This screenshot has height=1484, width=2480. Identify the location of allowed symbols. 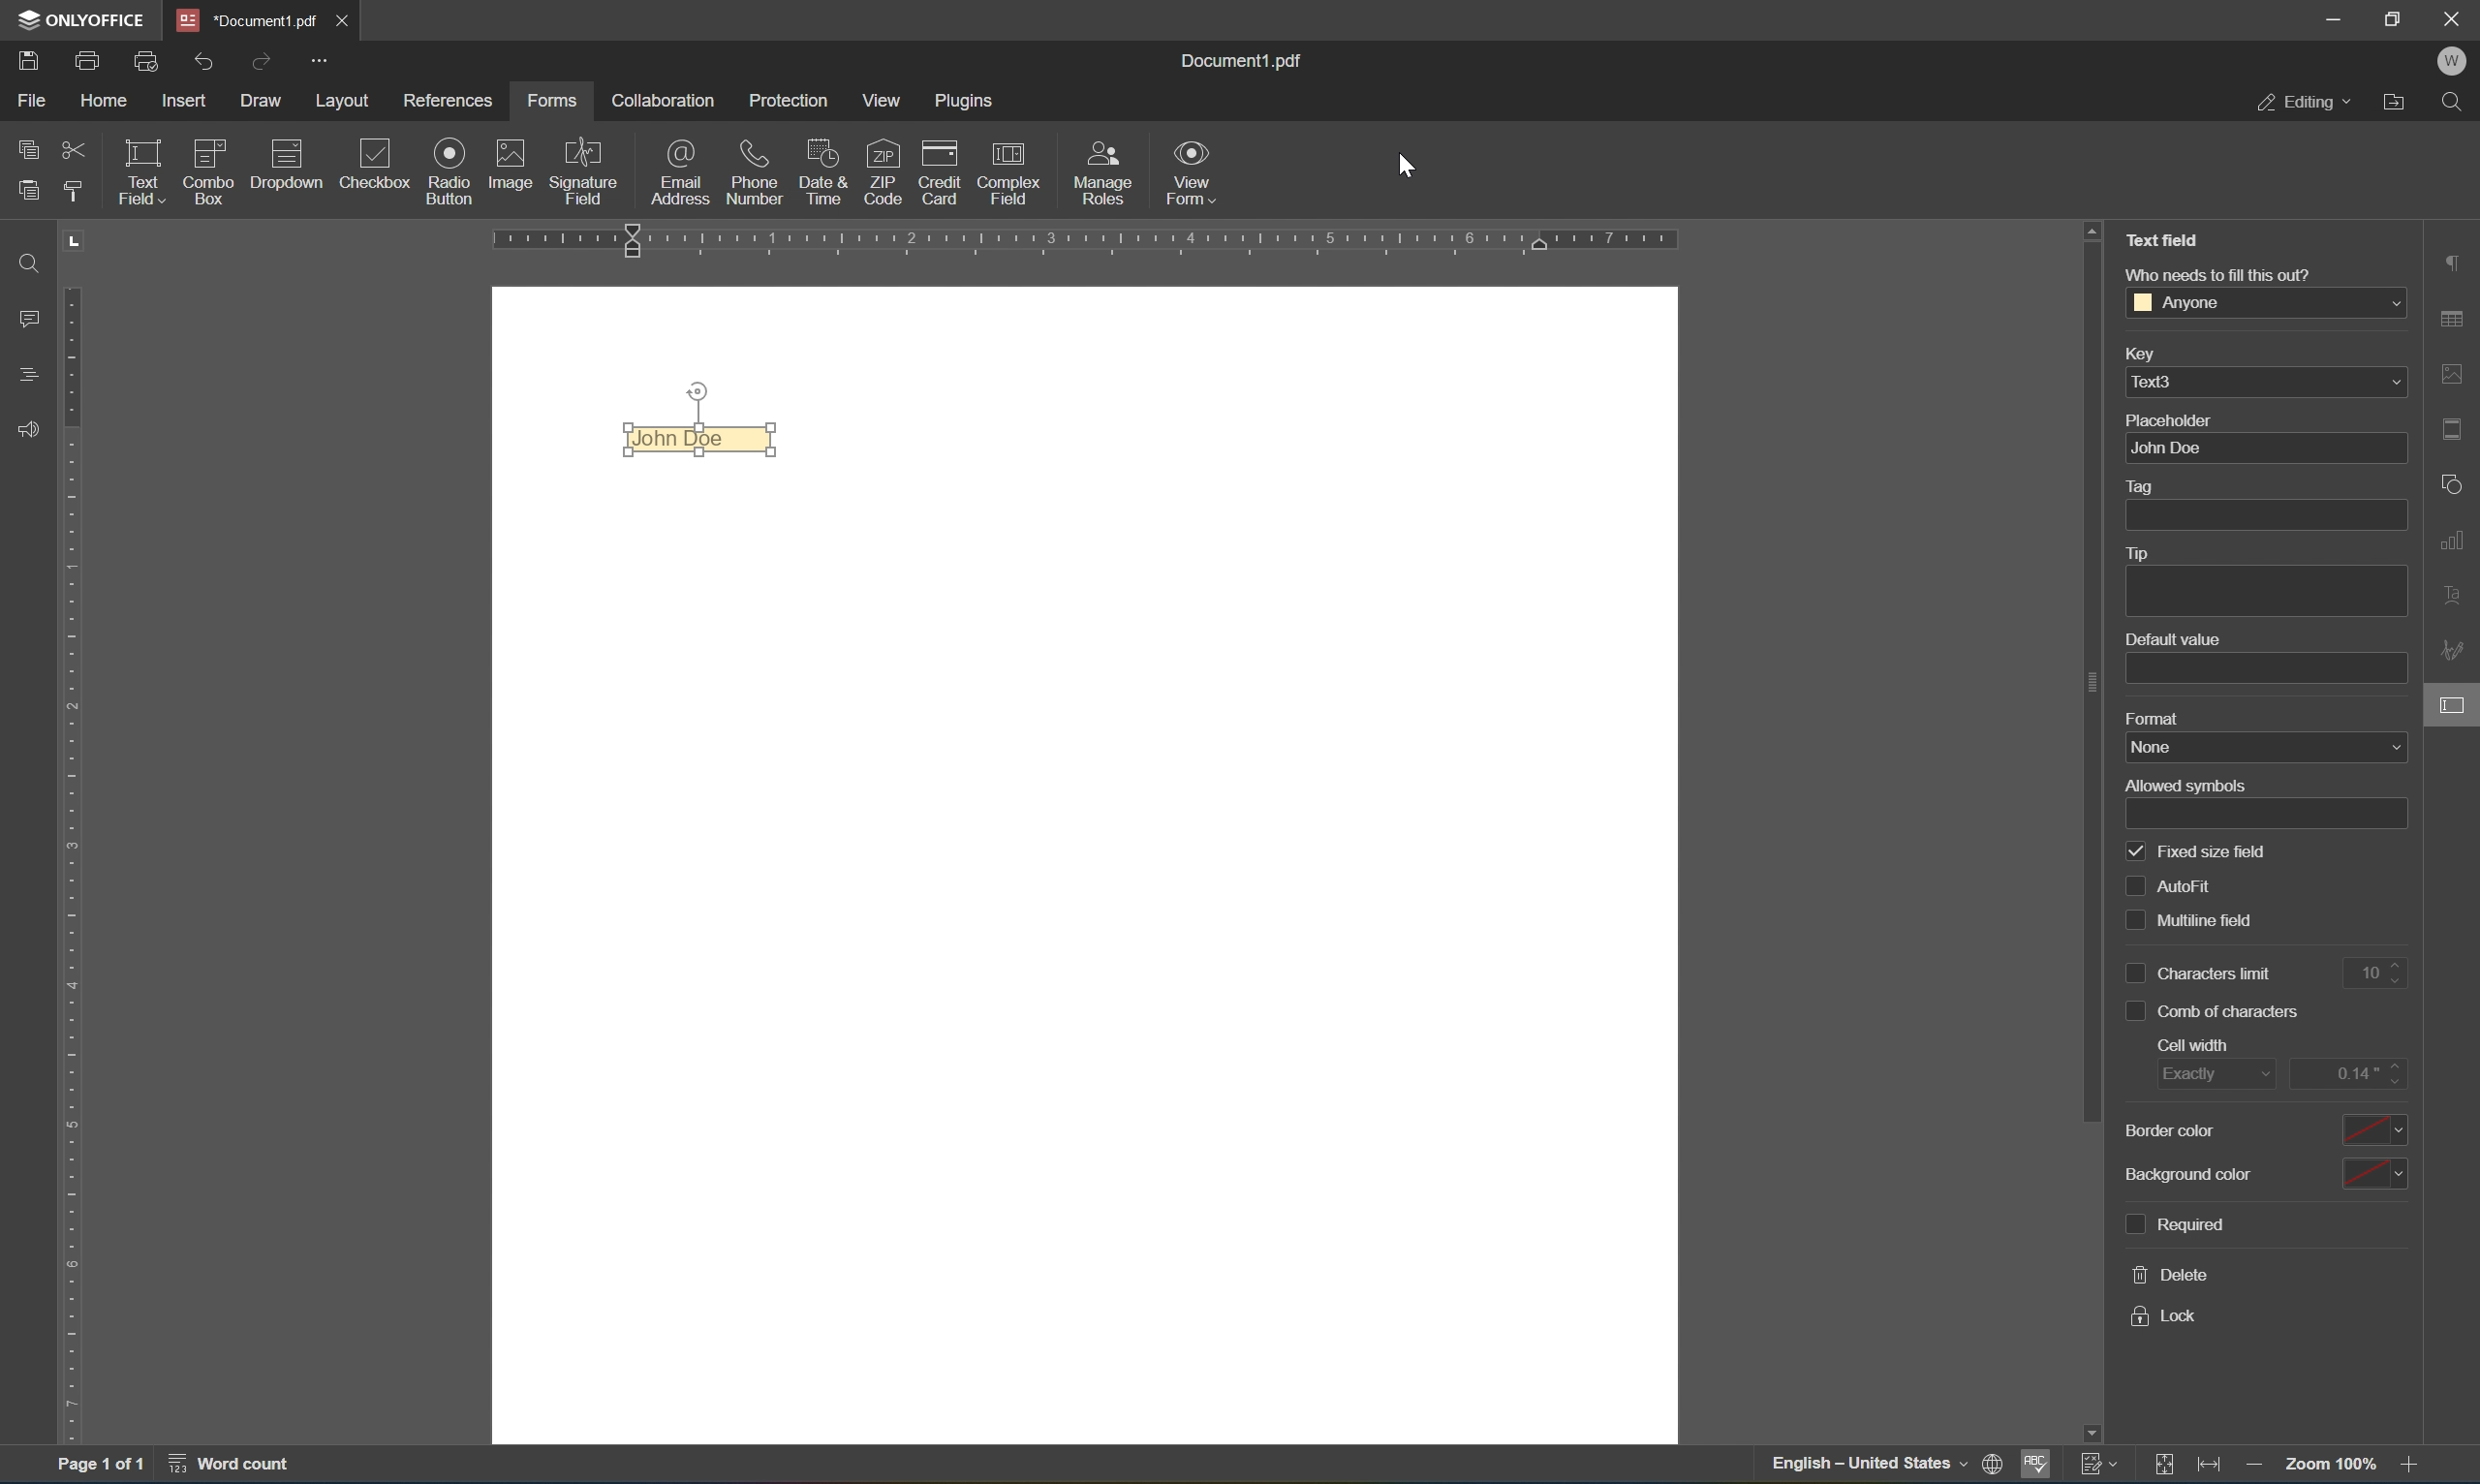
(2181, 784).